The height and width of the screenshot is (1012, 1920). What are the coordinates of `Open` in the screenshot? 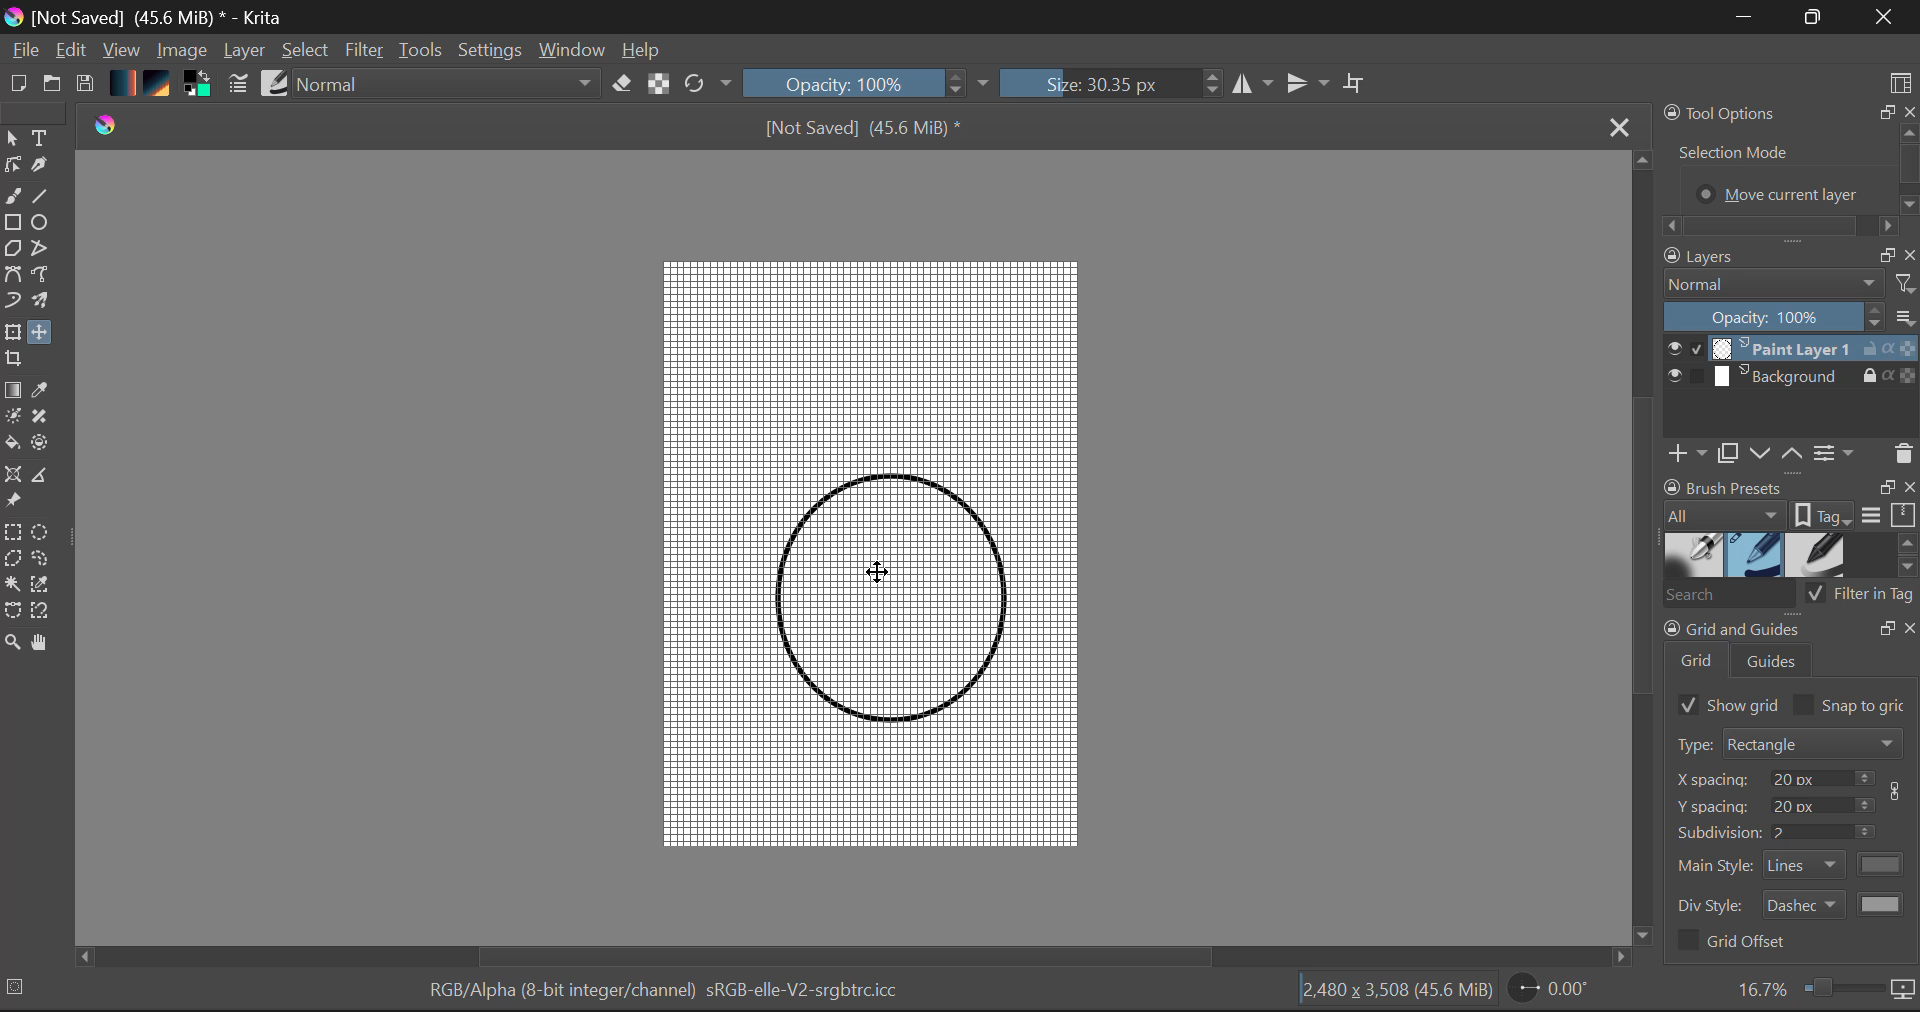 It's located at (52, 85).